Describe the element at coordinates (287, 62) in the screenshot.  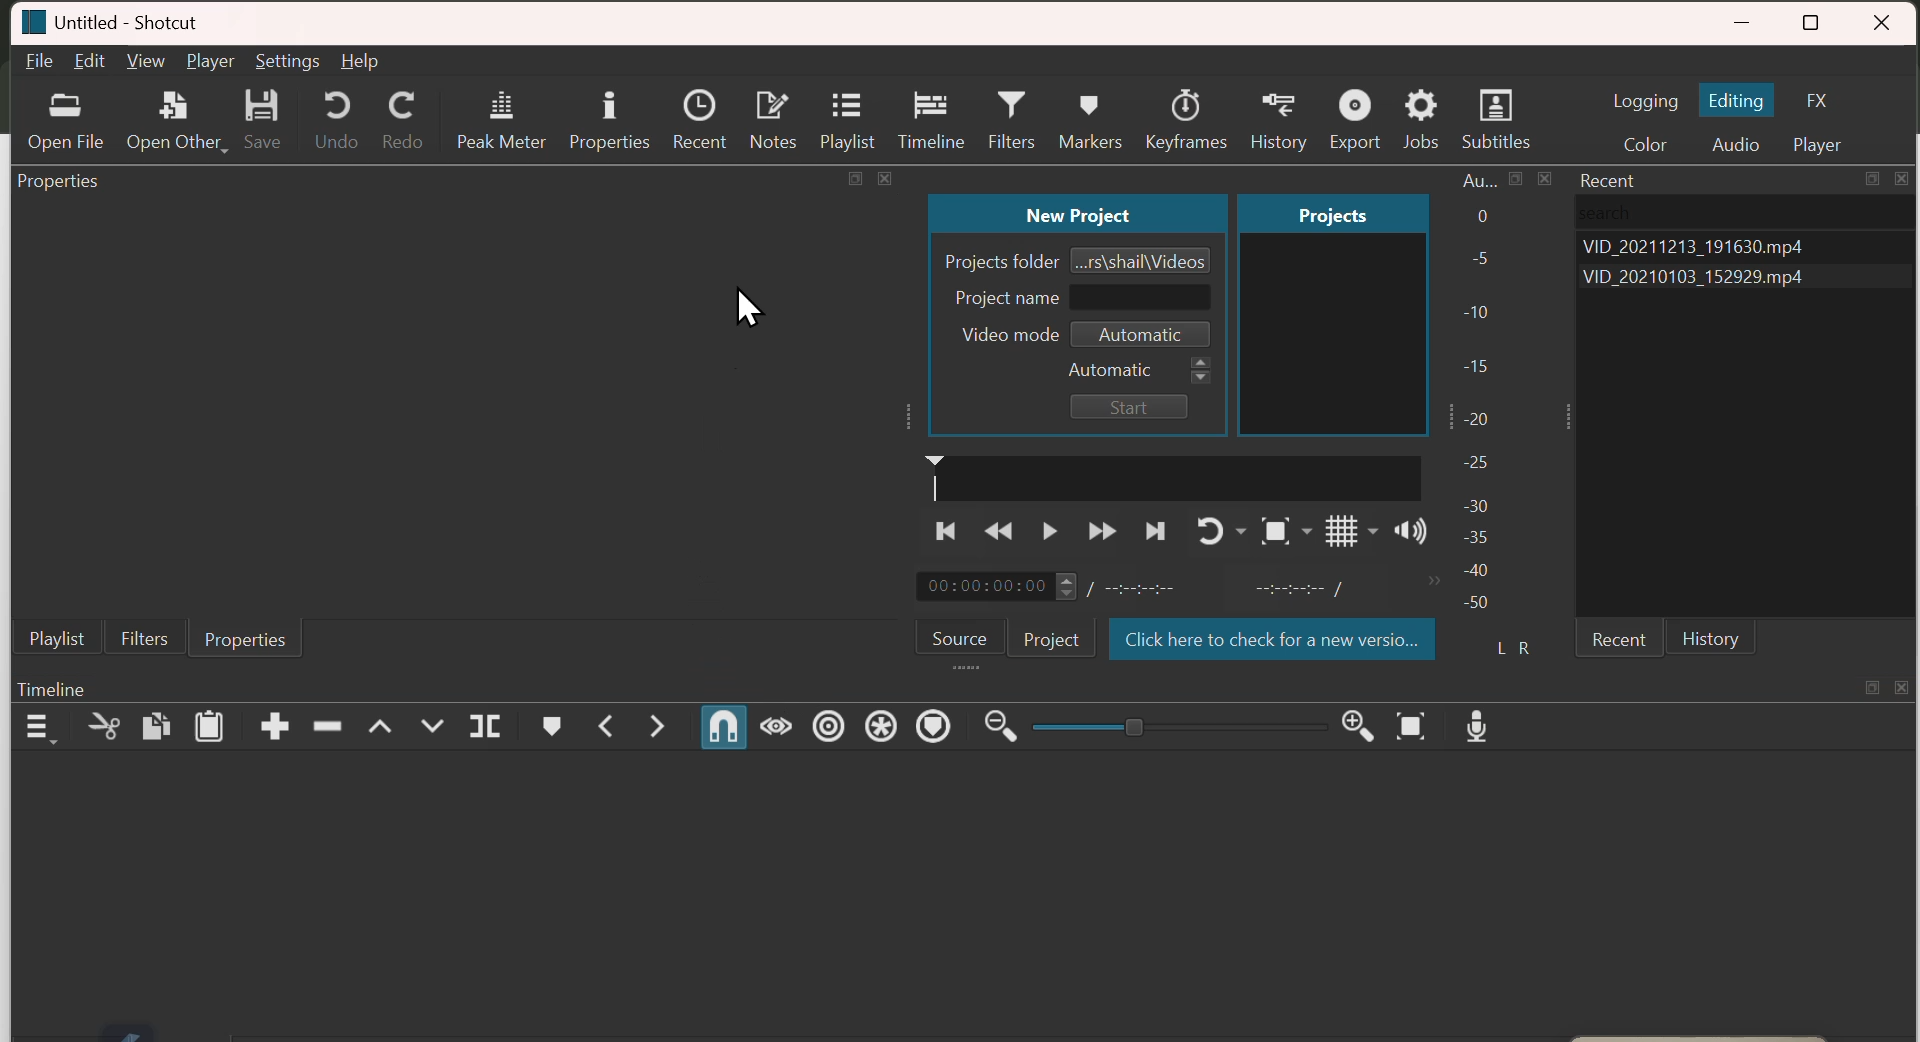
I see `Settings` at that location.